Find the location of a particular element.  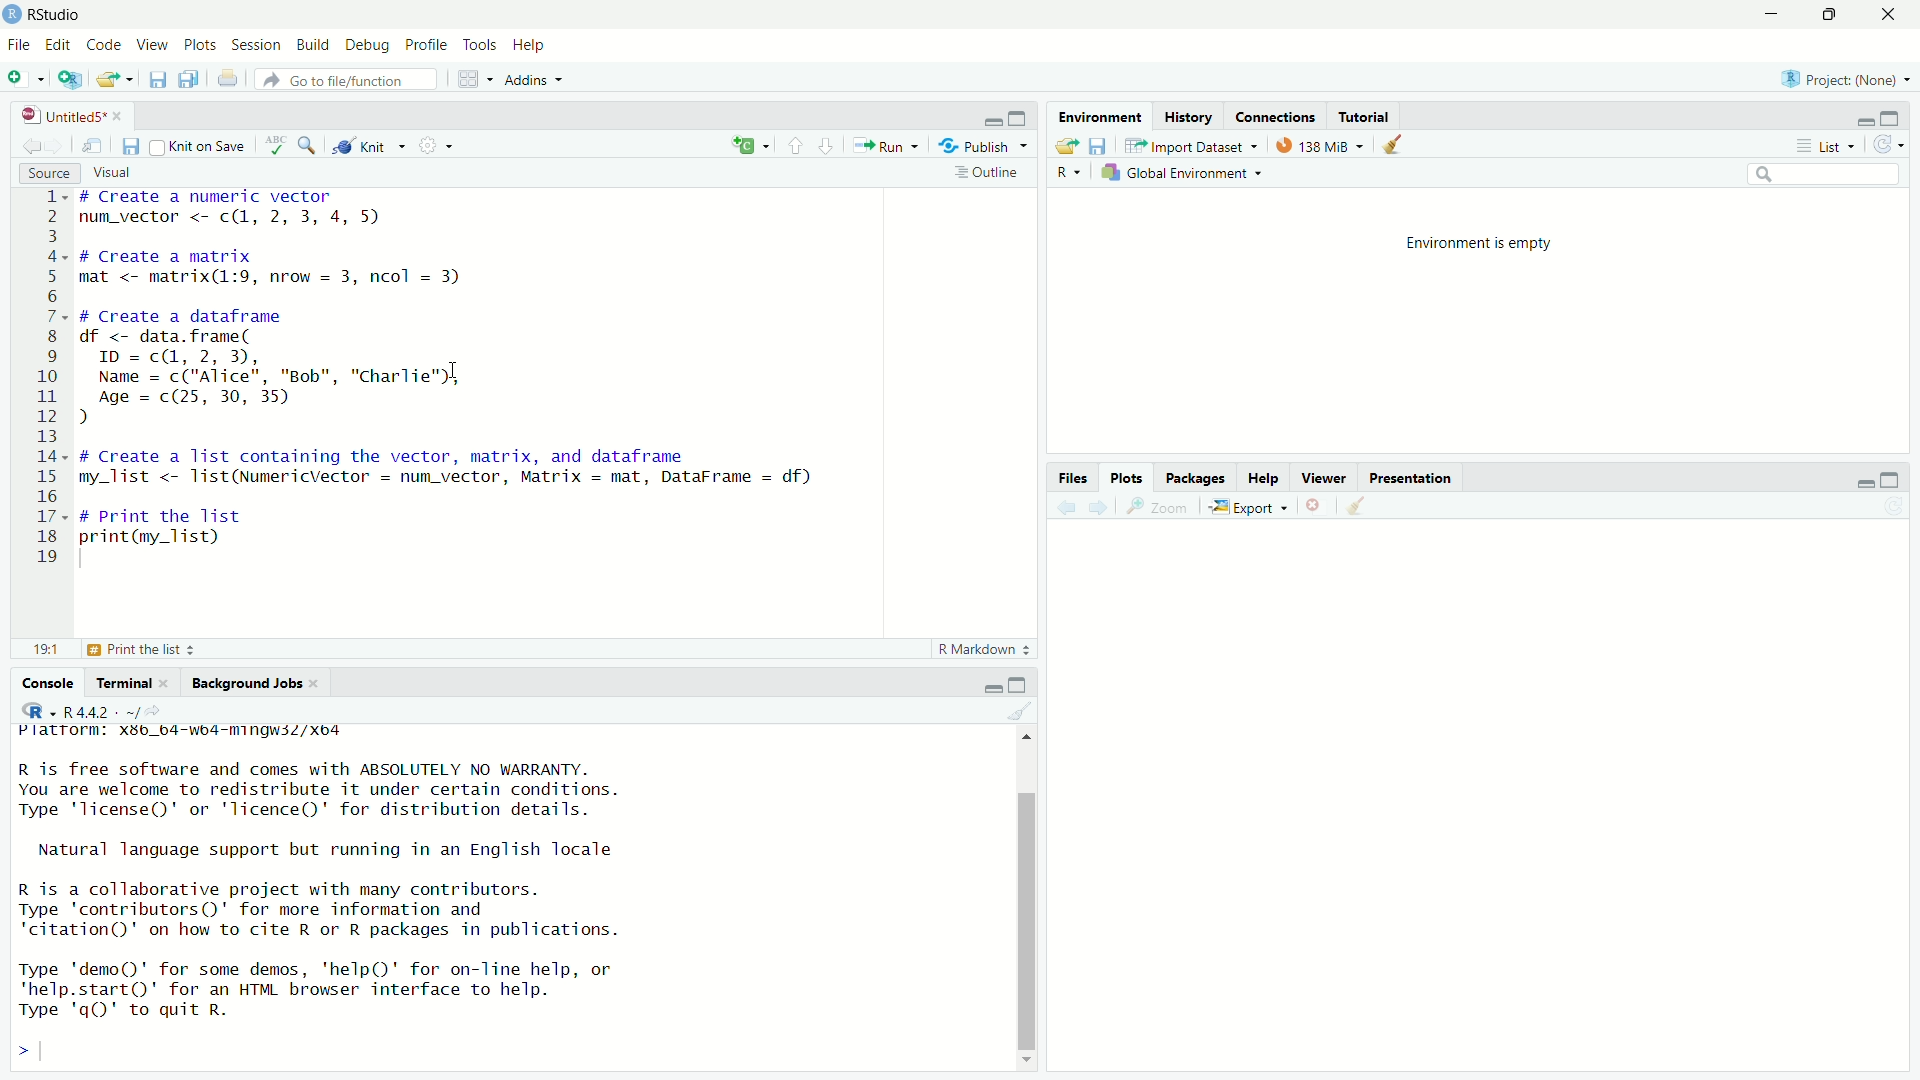

Plots is located at coordinates (1130, 478).